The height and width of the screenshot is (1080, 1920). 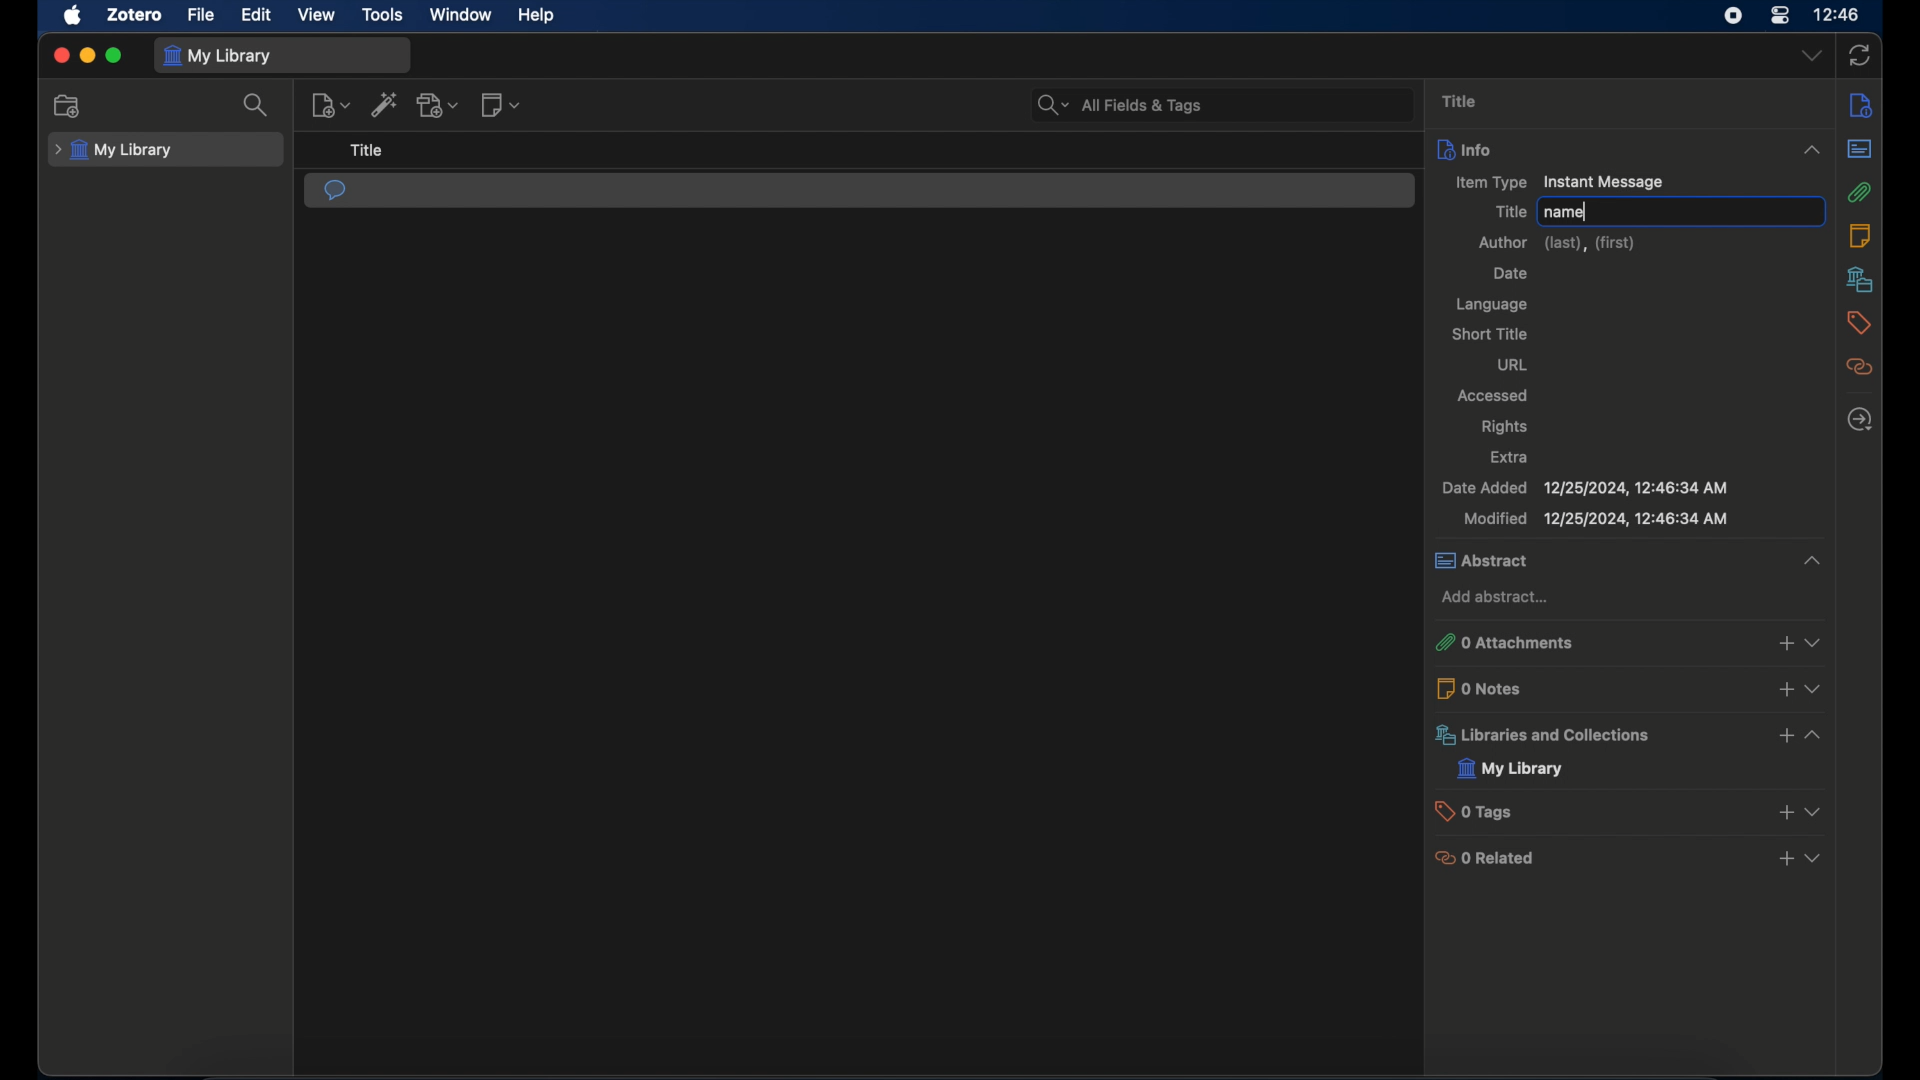 I want to click on search bar, so click(x=1120, y=103).